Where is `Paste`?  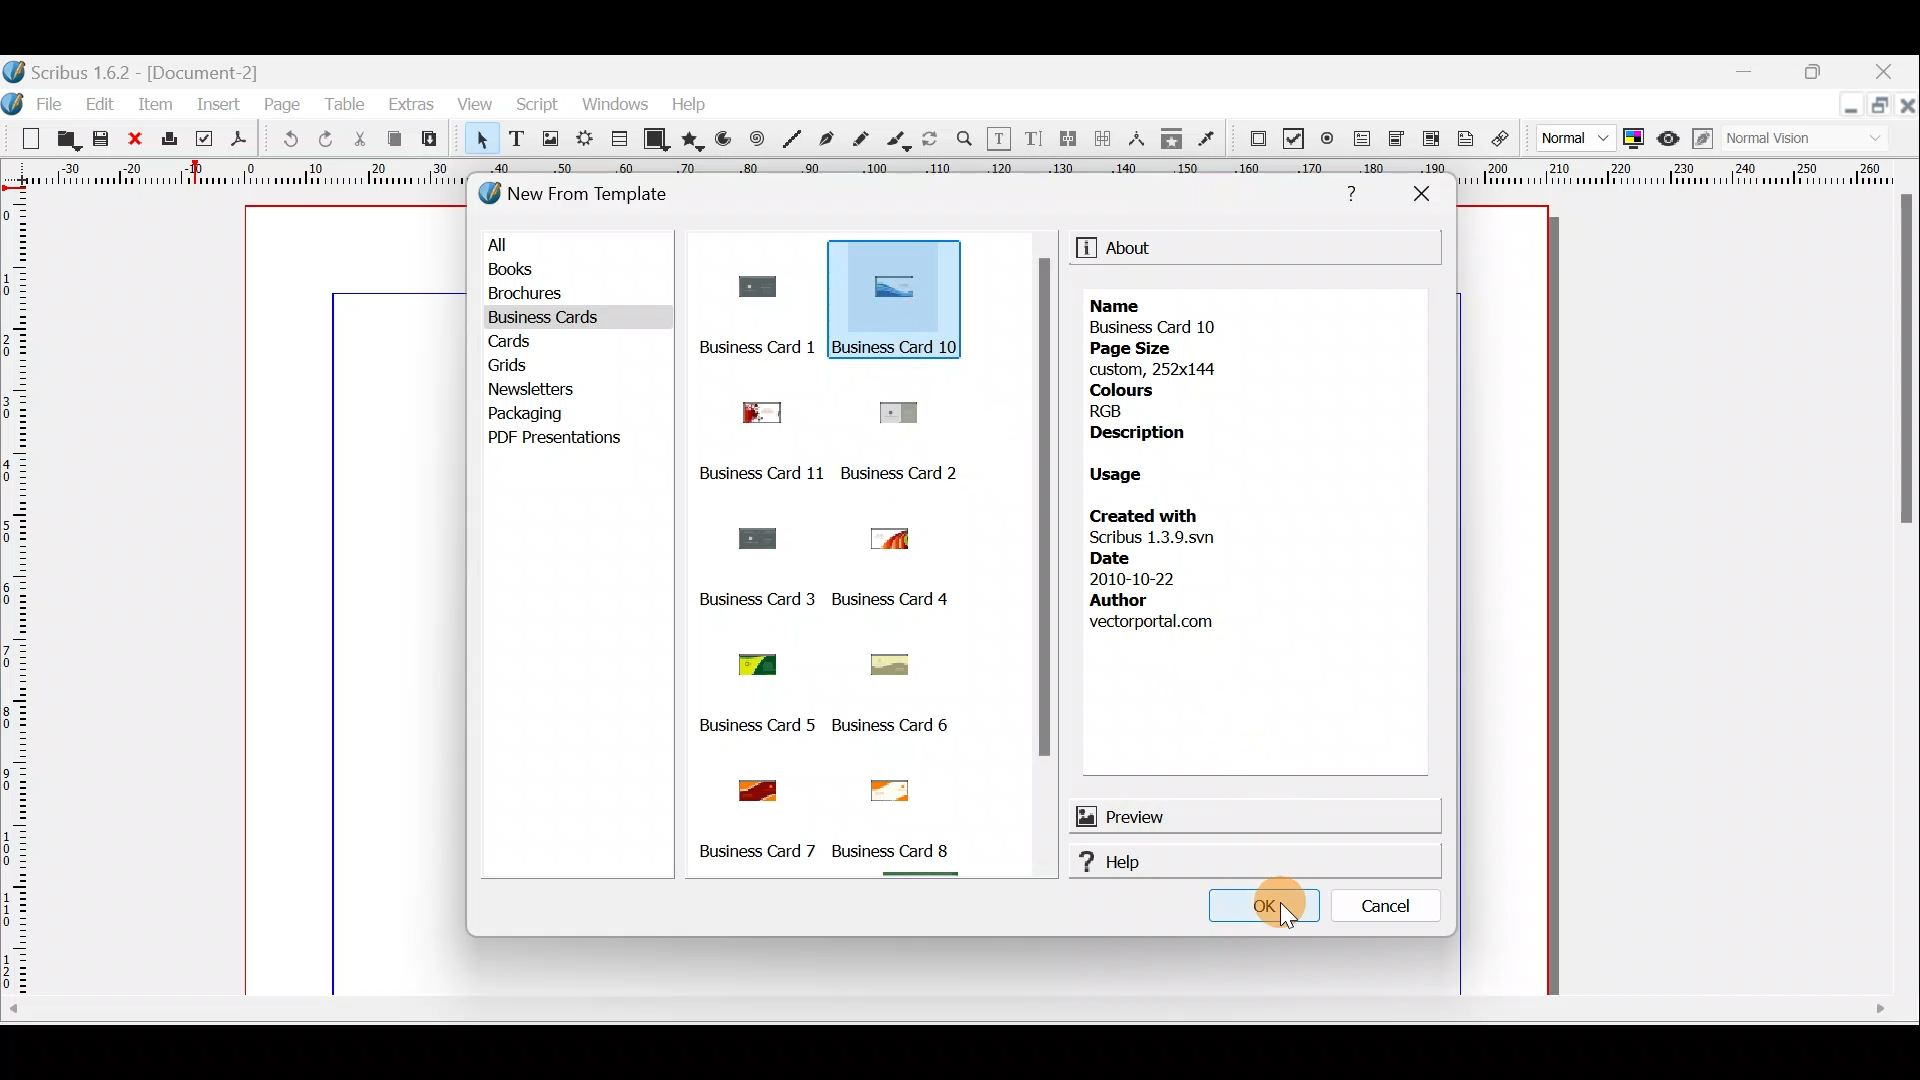 Paste is located at coordinates (429, 139).